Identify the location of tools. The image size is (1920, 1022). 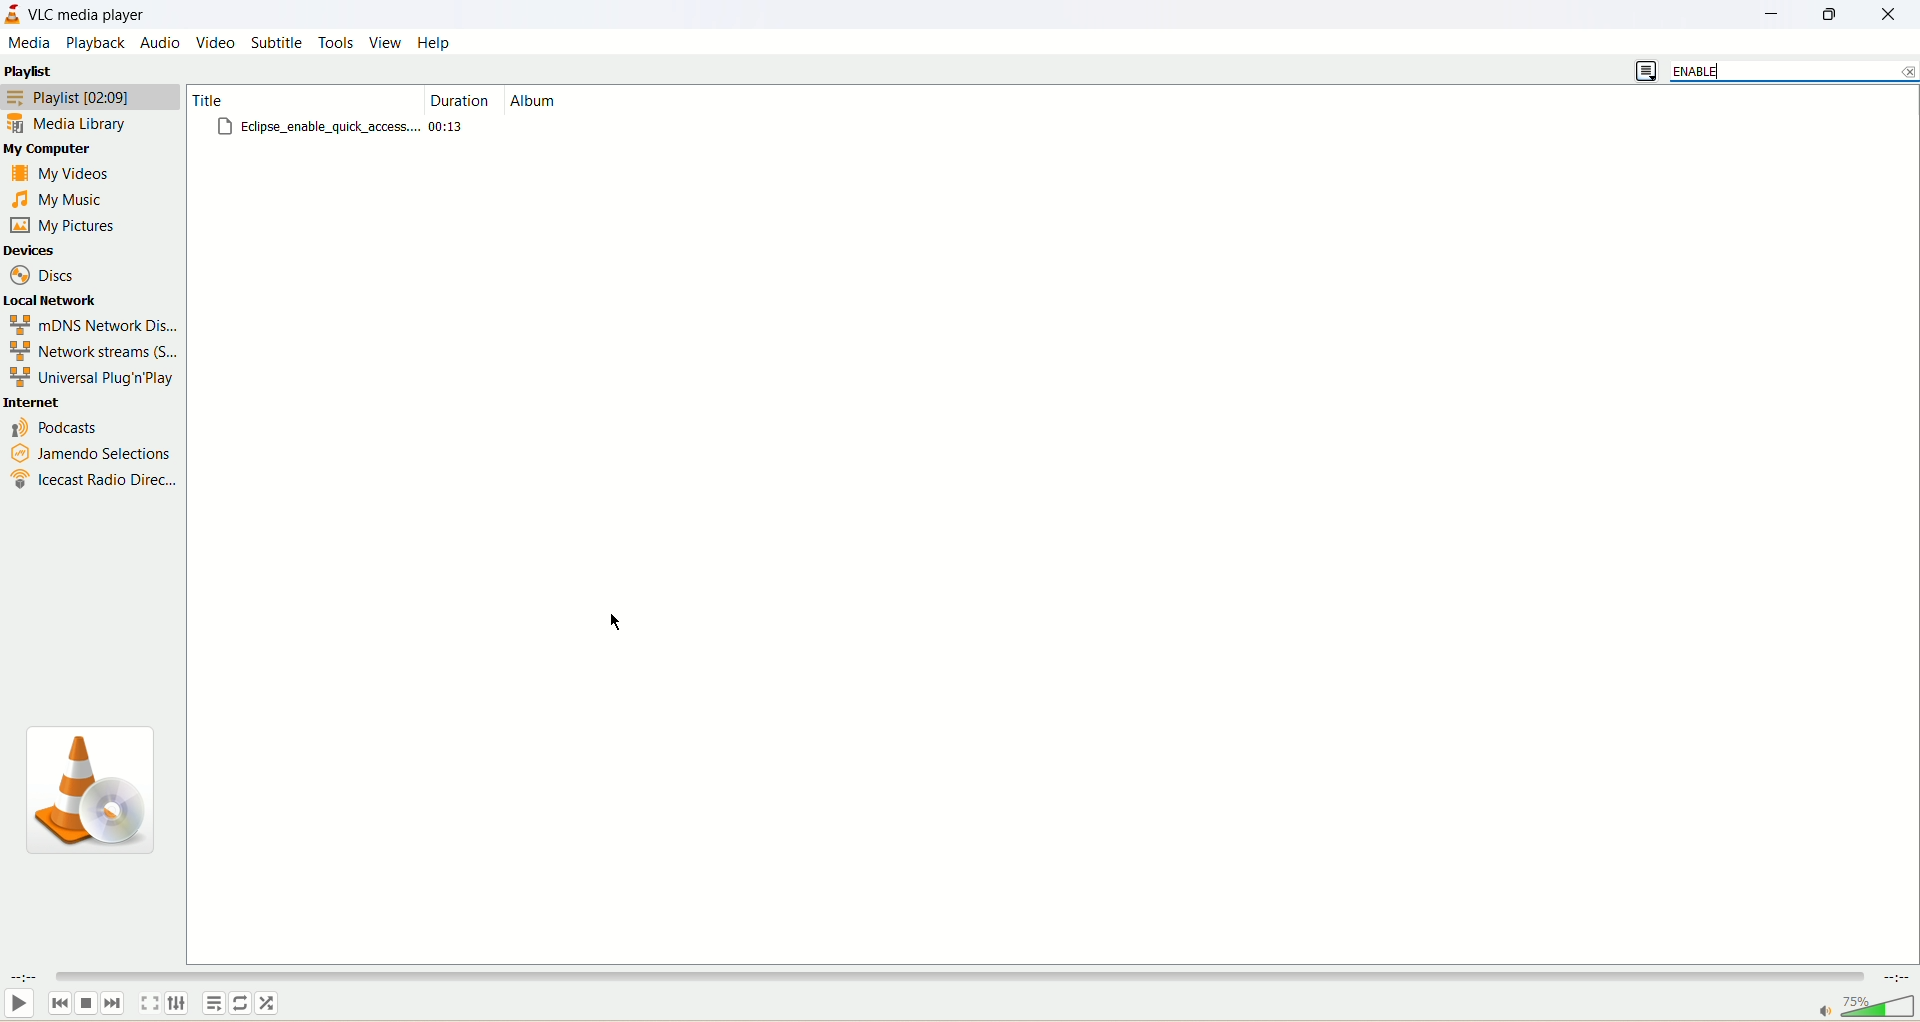
(337, 42).